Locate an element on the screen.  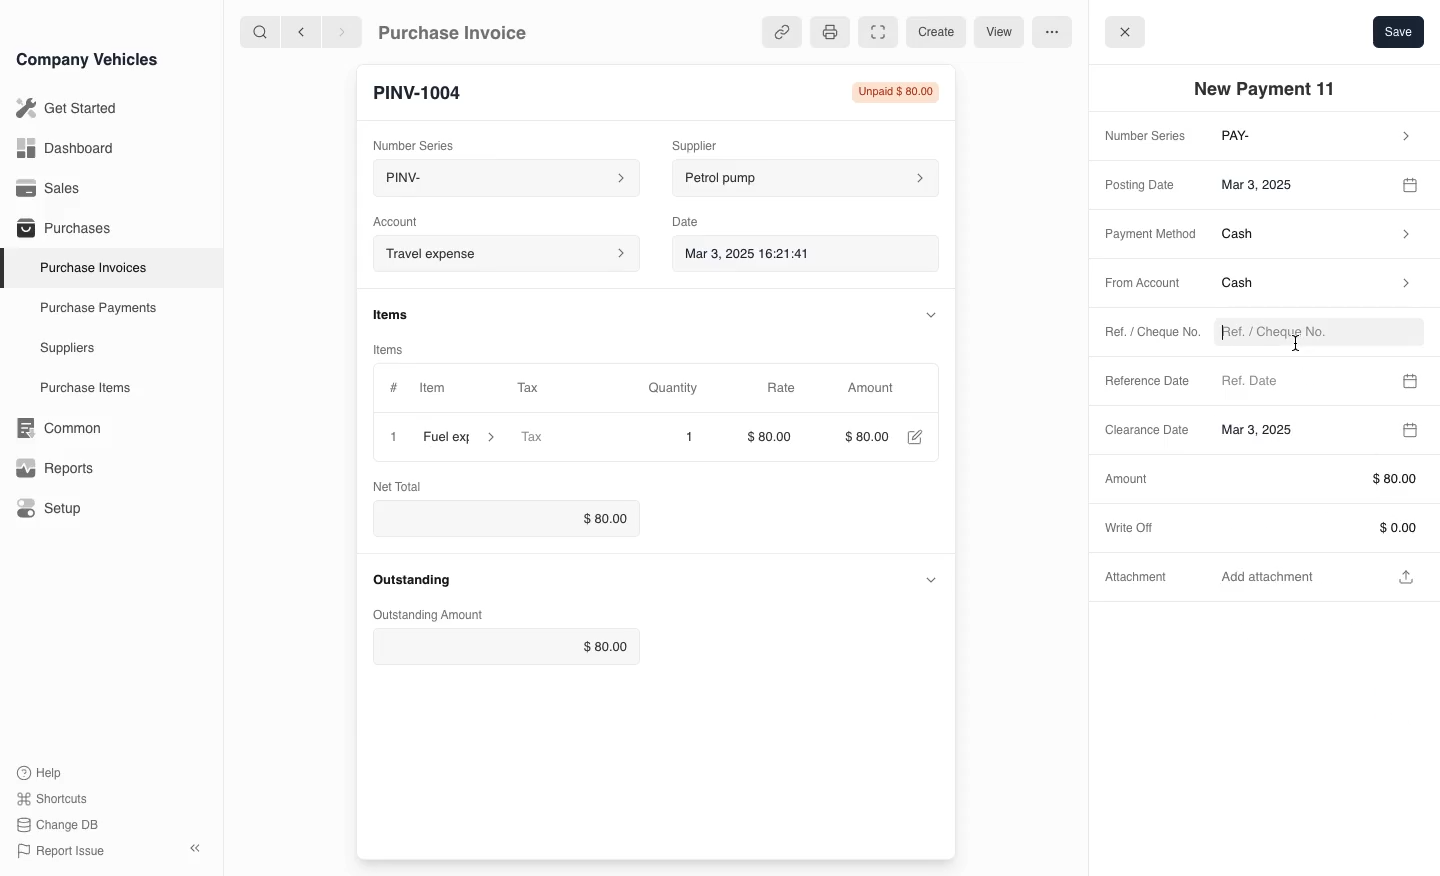
Reference Date is located at coordinates (1148, 382).